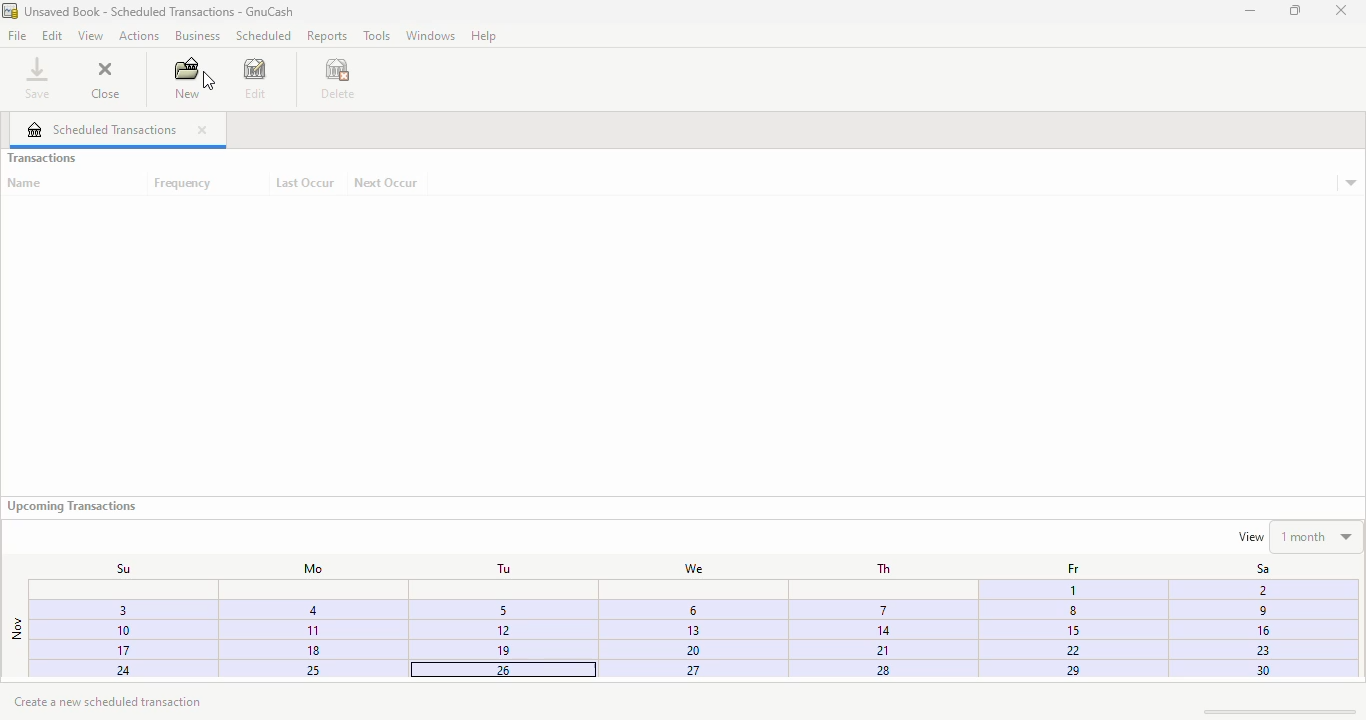 This screenshot has width=1366, height=720. What do you see at coordinates (879, 609) in the screenshot?
I see `7` at bounding box center [879, 609].